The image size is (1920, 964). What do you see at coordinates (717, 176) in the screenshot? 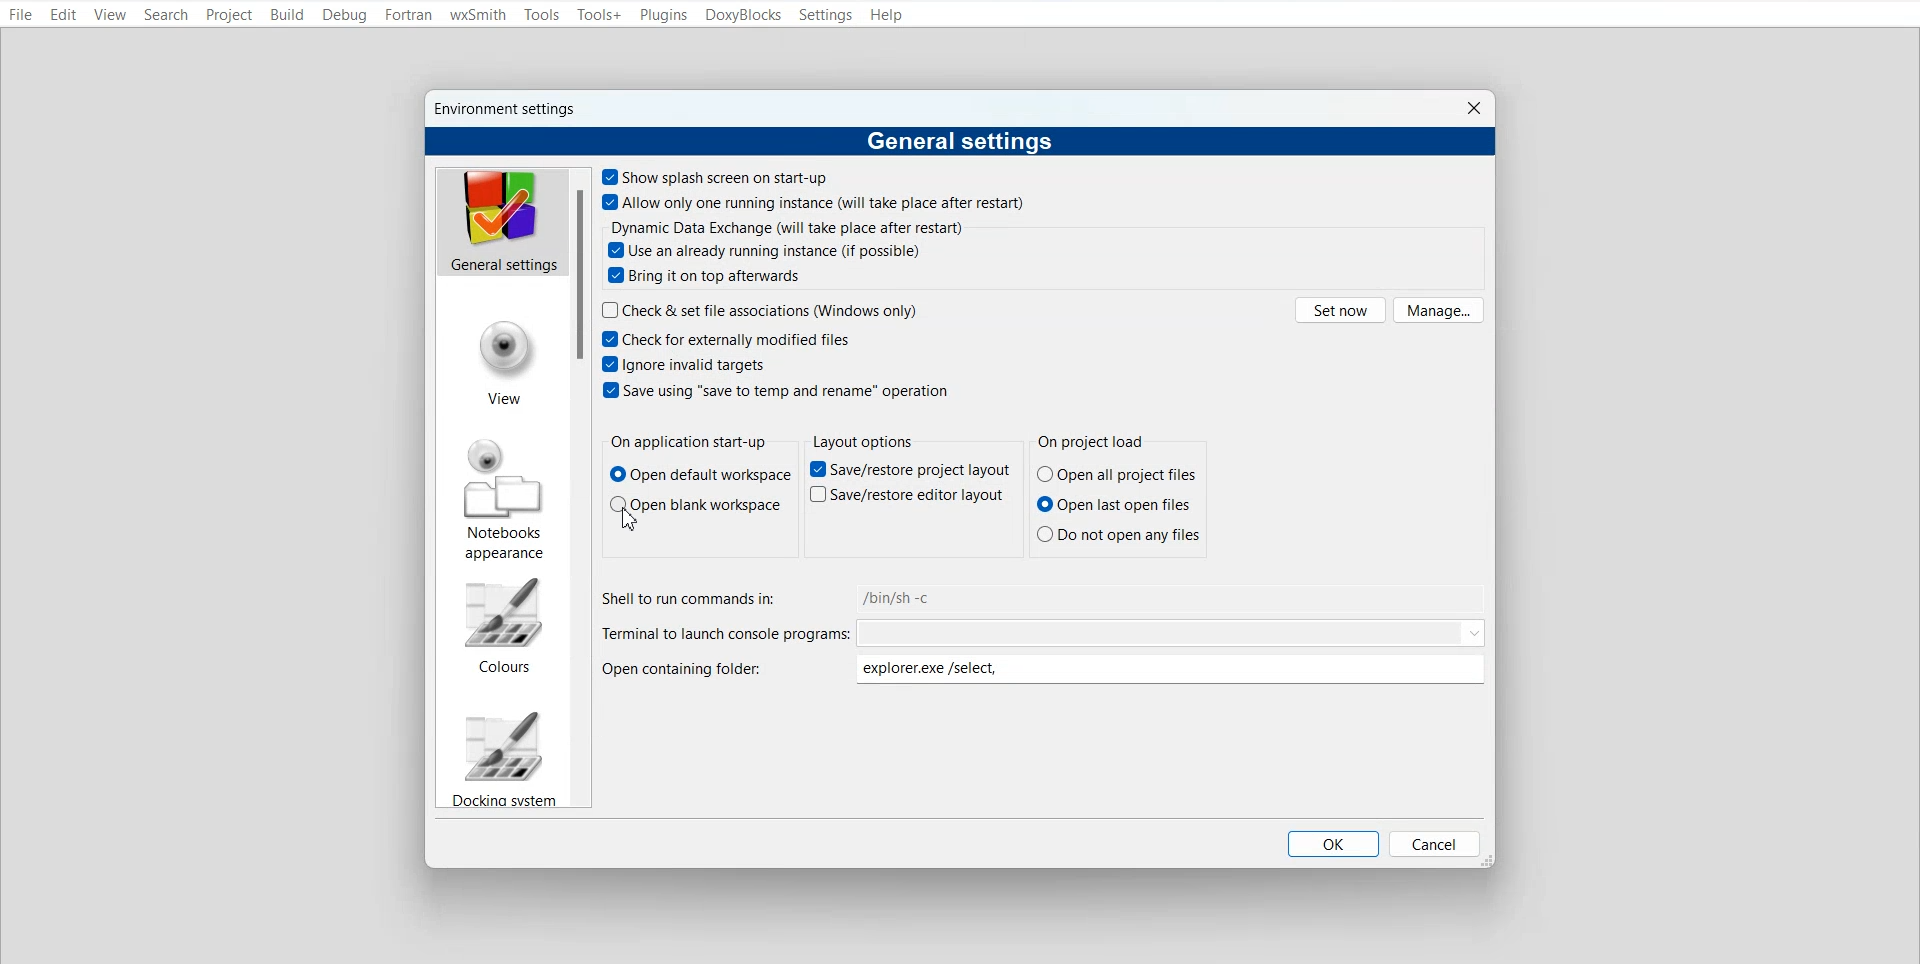
I see `Show splash screen on start-up` at bounding box center [717, 176].